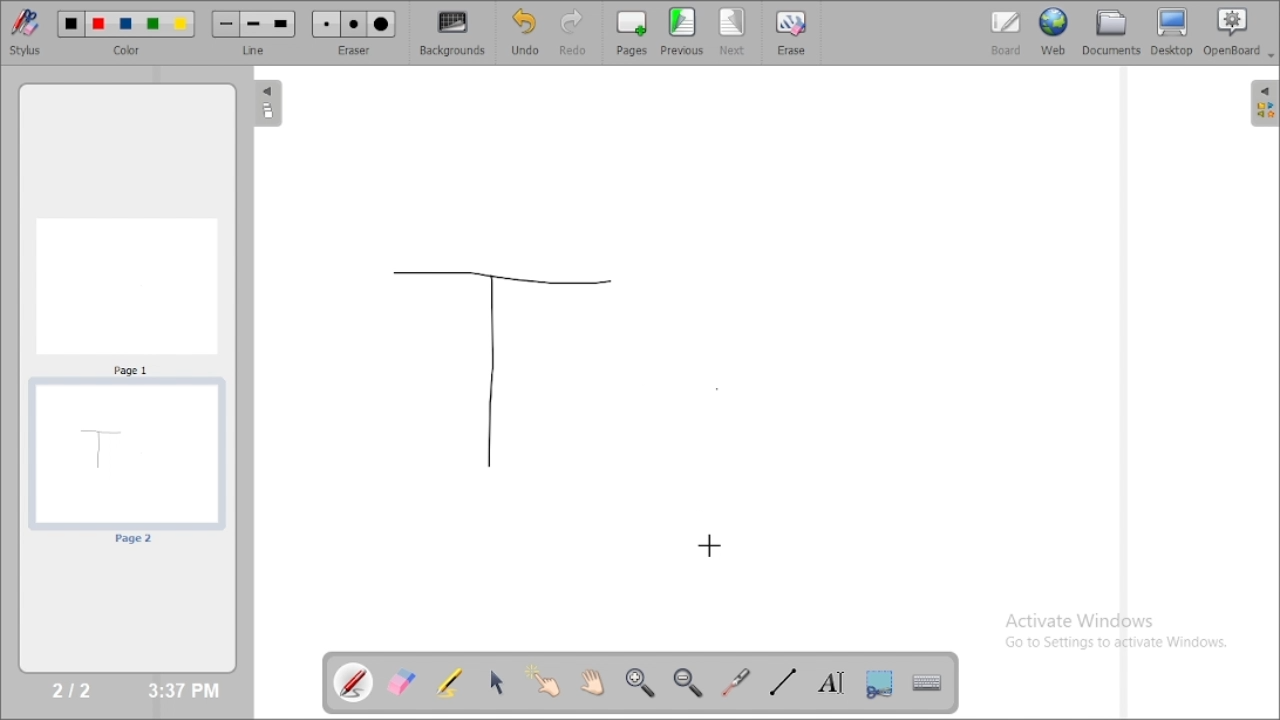 The width and height of the screenshot is (1280, 720). What do you see at coordinates (256, 50) in the screenshot?
I see `line` at bounding box center [256, 50].